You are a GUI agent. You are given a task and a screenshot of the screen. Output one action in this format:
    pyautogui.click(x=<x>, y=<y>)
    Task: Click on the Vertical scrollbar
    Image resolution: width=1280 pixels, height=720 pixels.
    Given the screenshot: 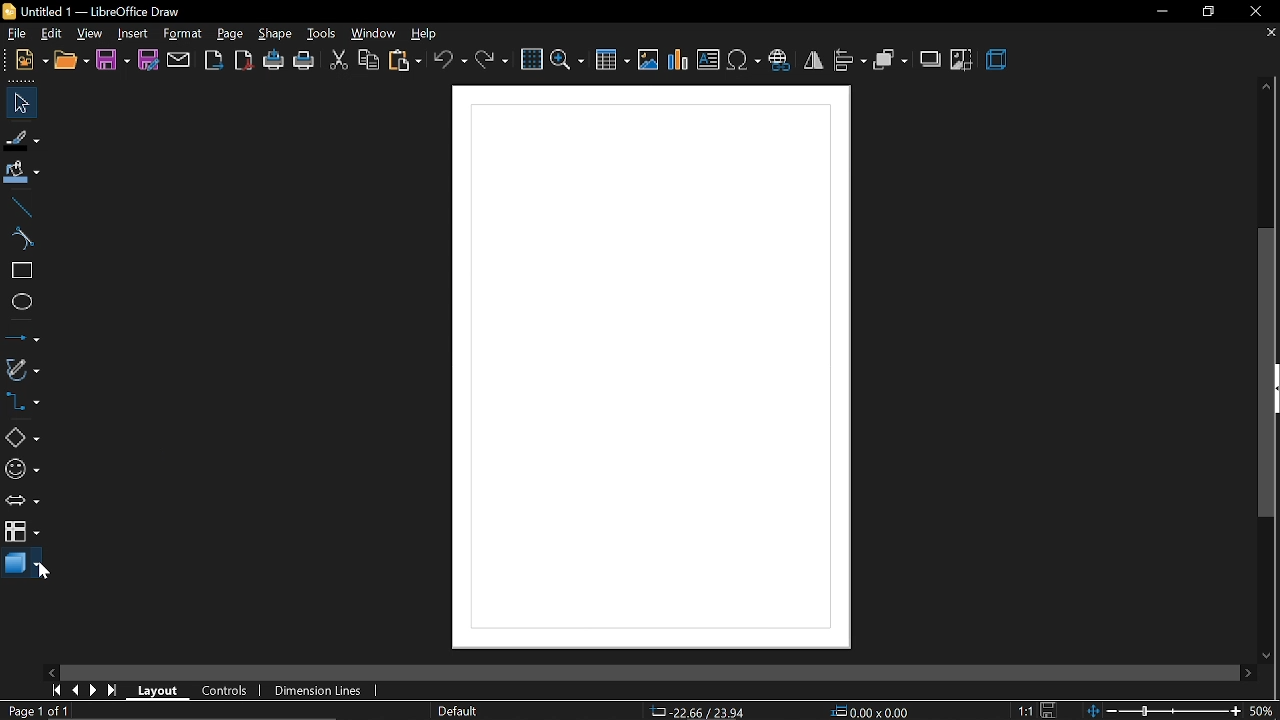 What is the action you would take?
    pyautogui.click(x=1270, y=374)
    